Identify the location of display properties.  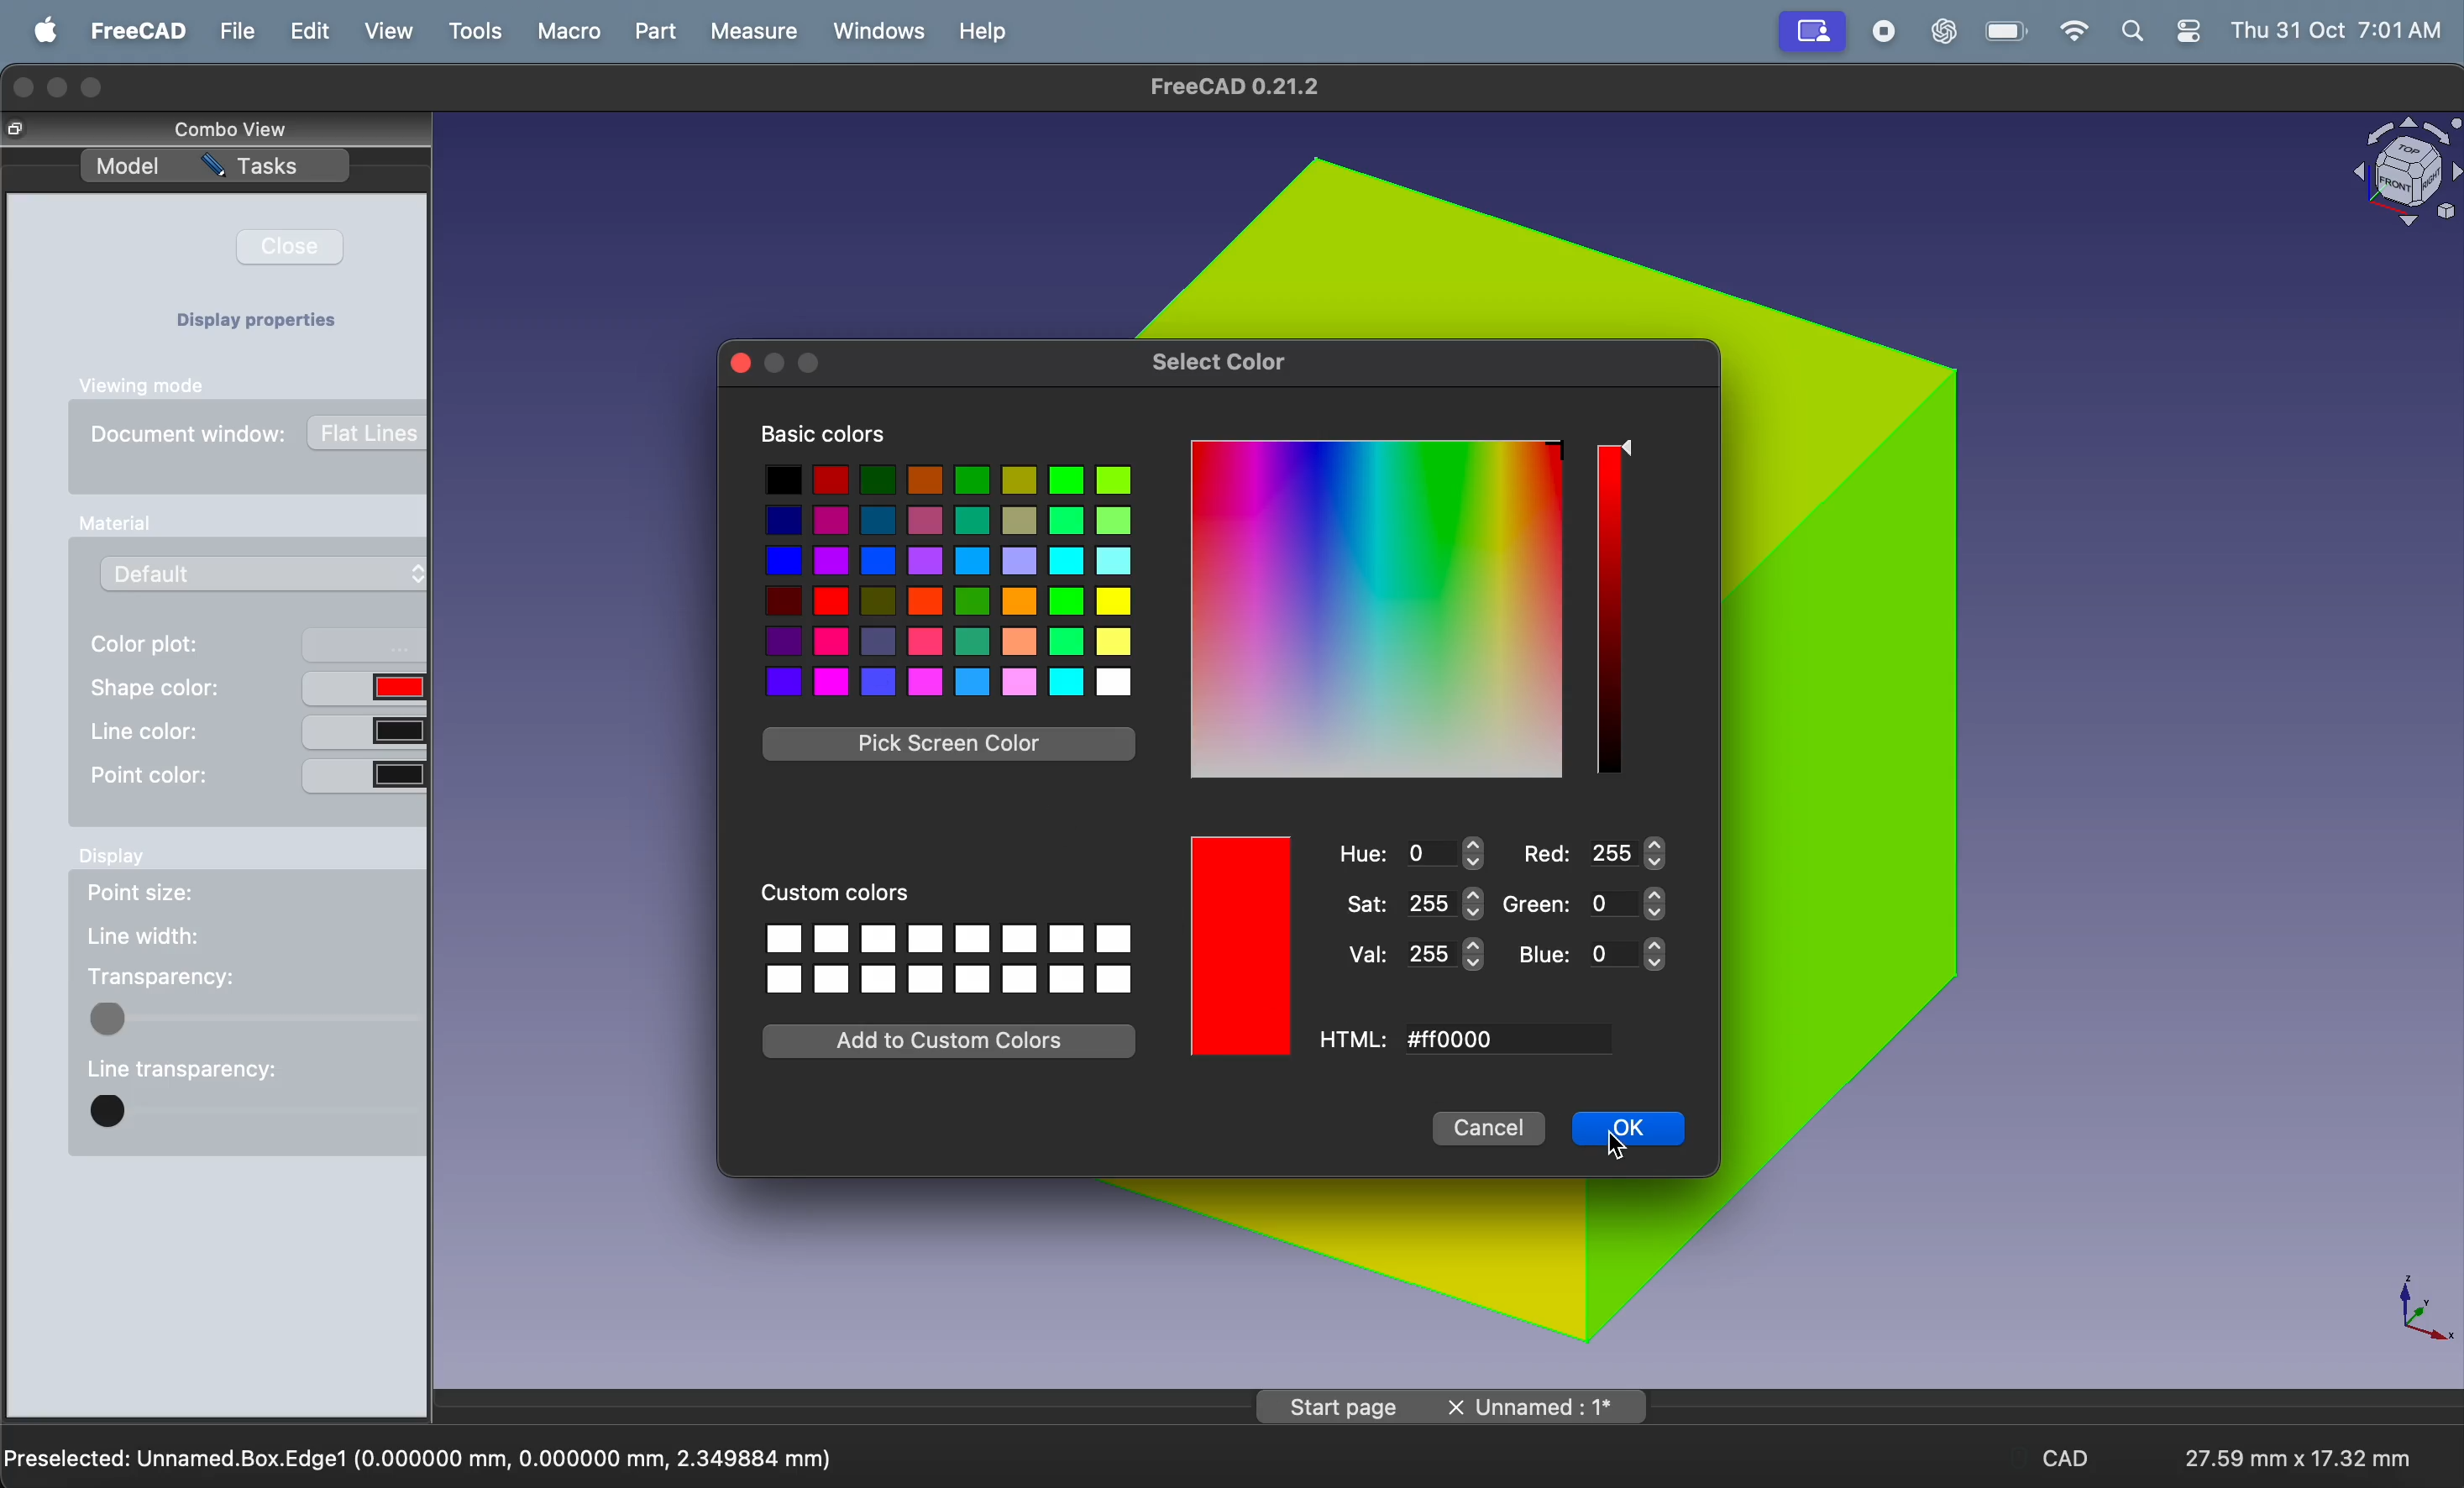
(265, 323).